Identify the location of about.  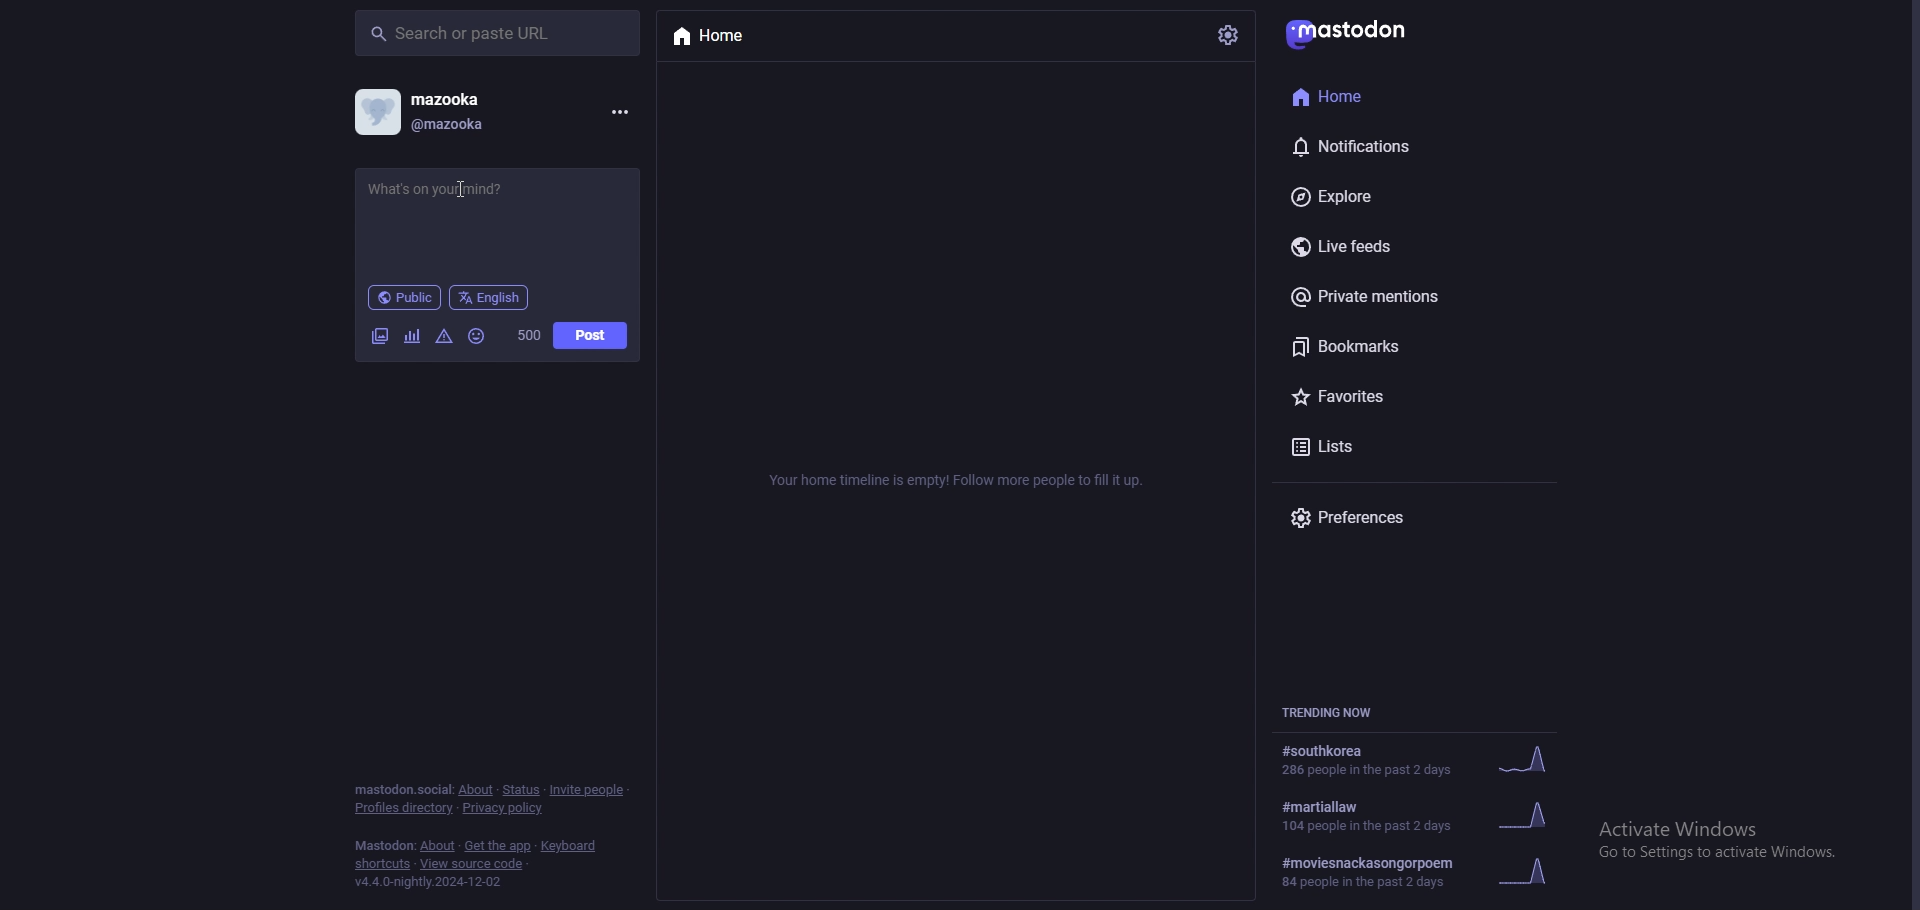
(437, 846).